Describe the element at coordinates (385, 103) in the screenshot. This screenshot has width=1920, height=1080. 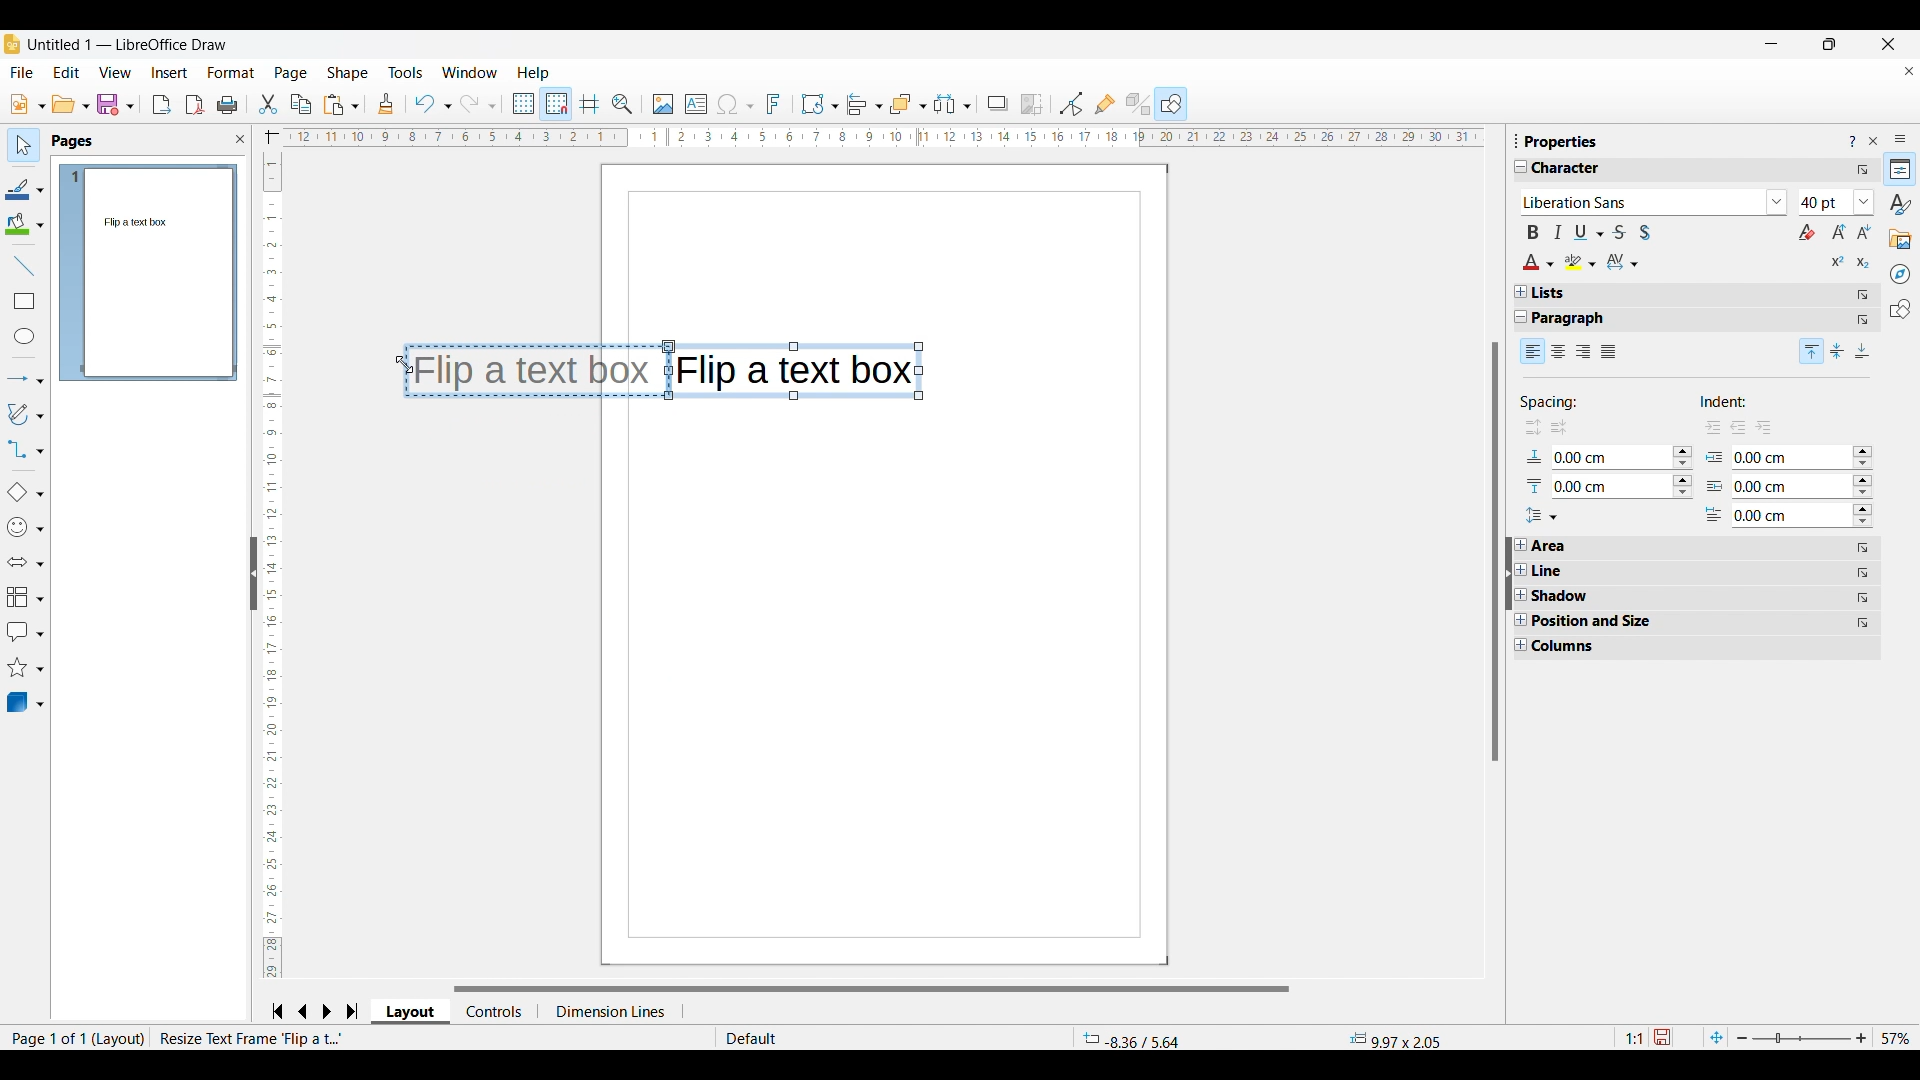
I see `Clone formatting` at that location.